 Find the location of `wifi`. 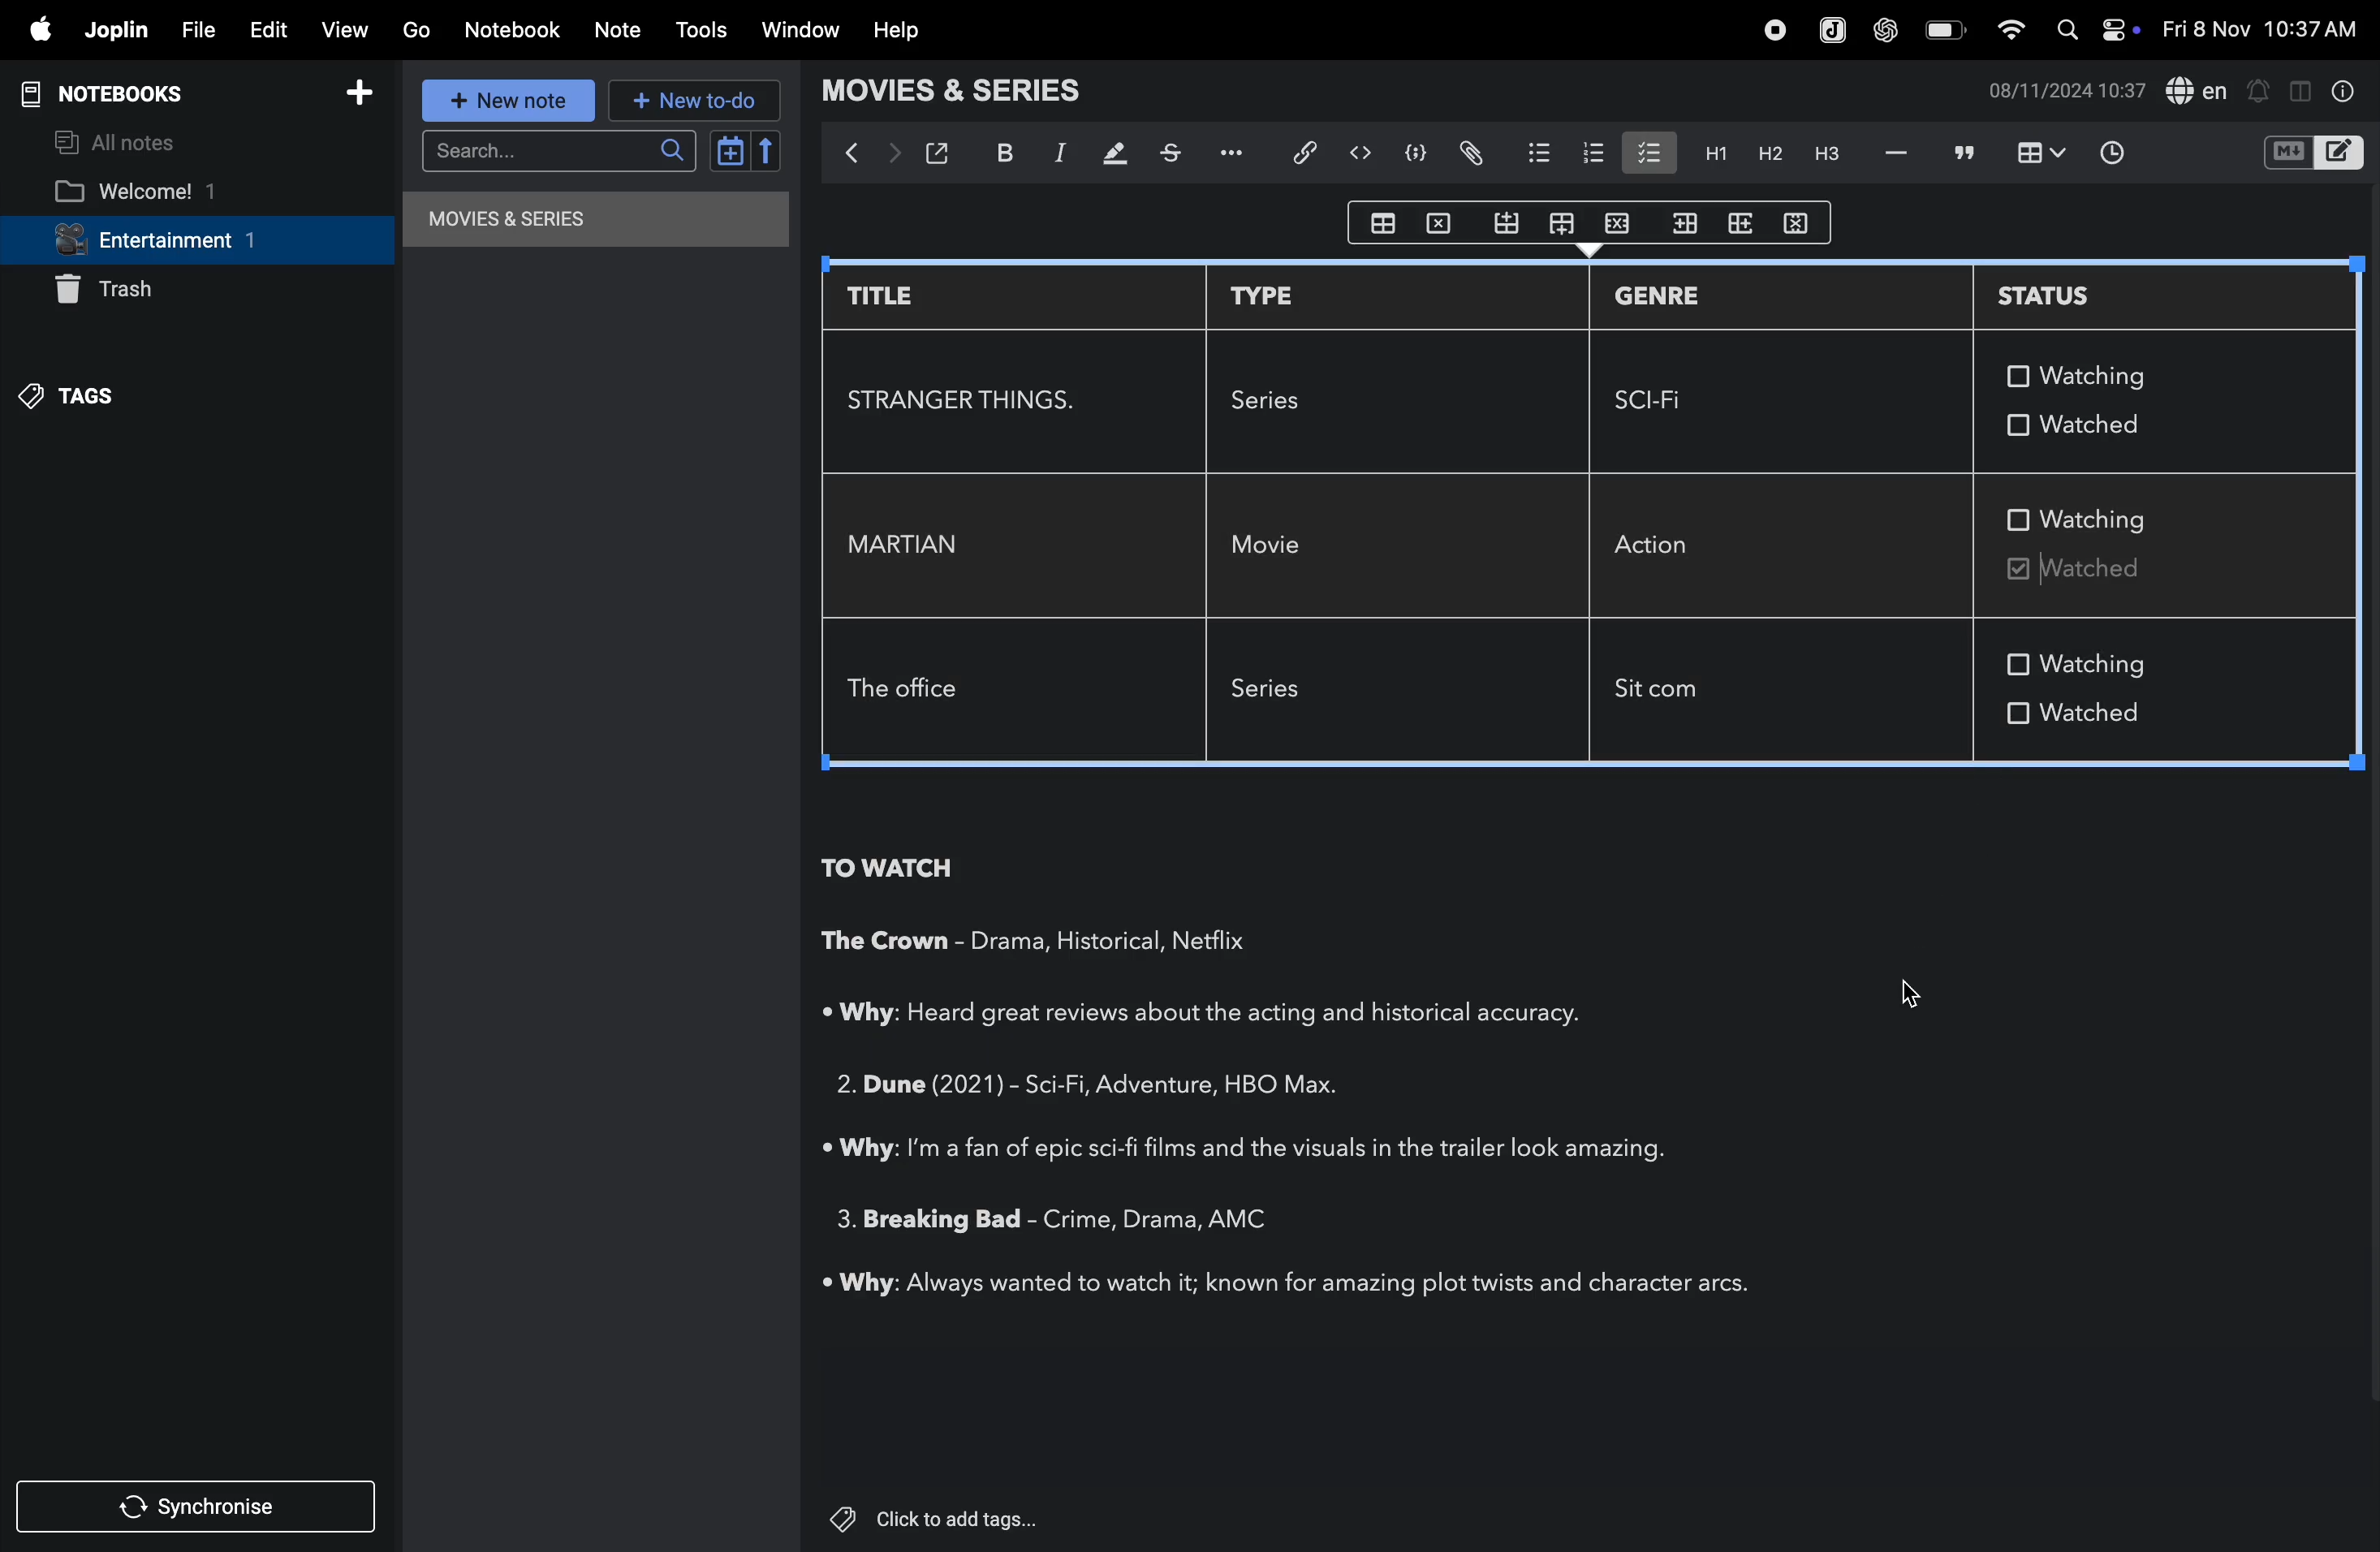

wifi is located at coordinates (2015, 34).